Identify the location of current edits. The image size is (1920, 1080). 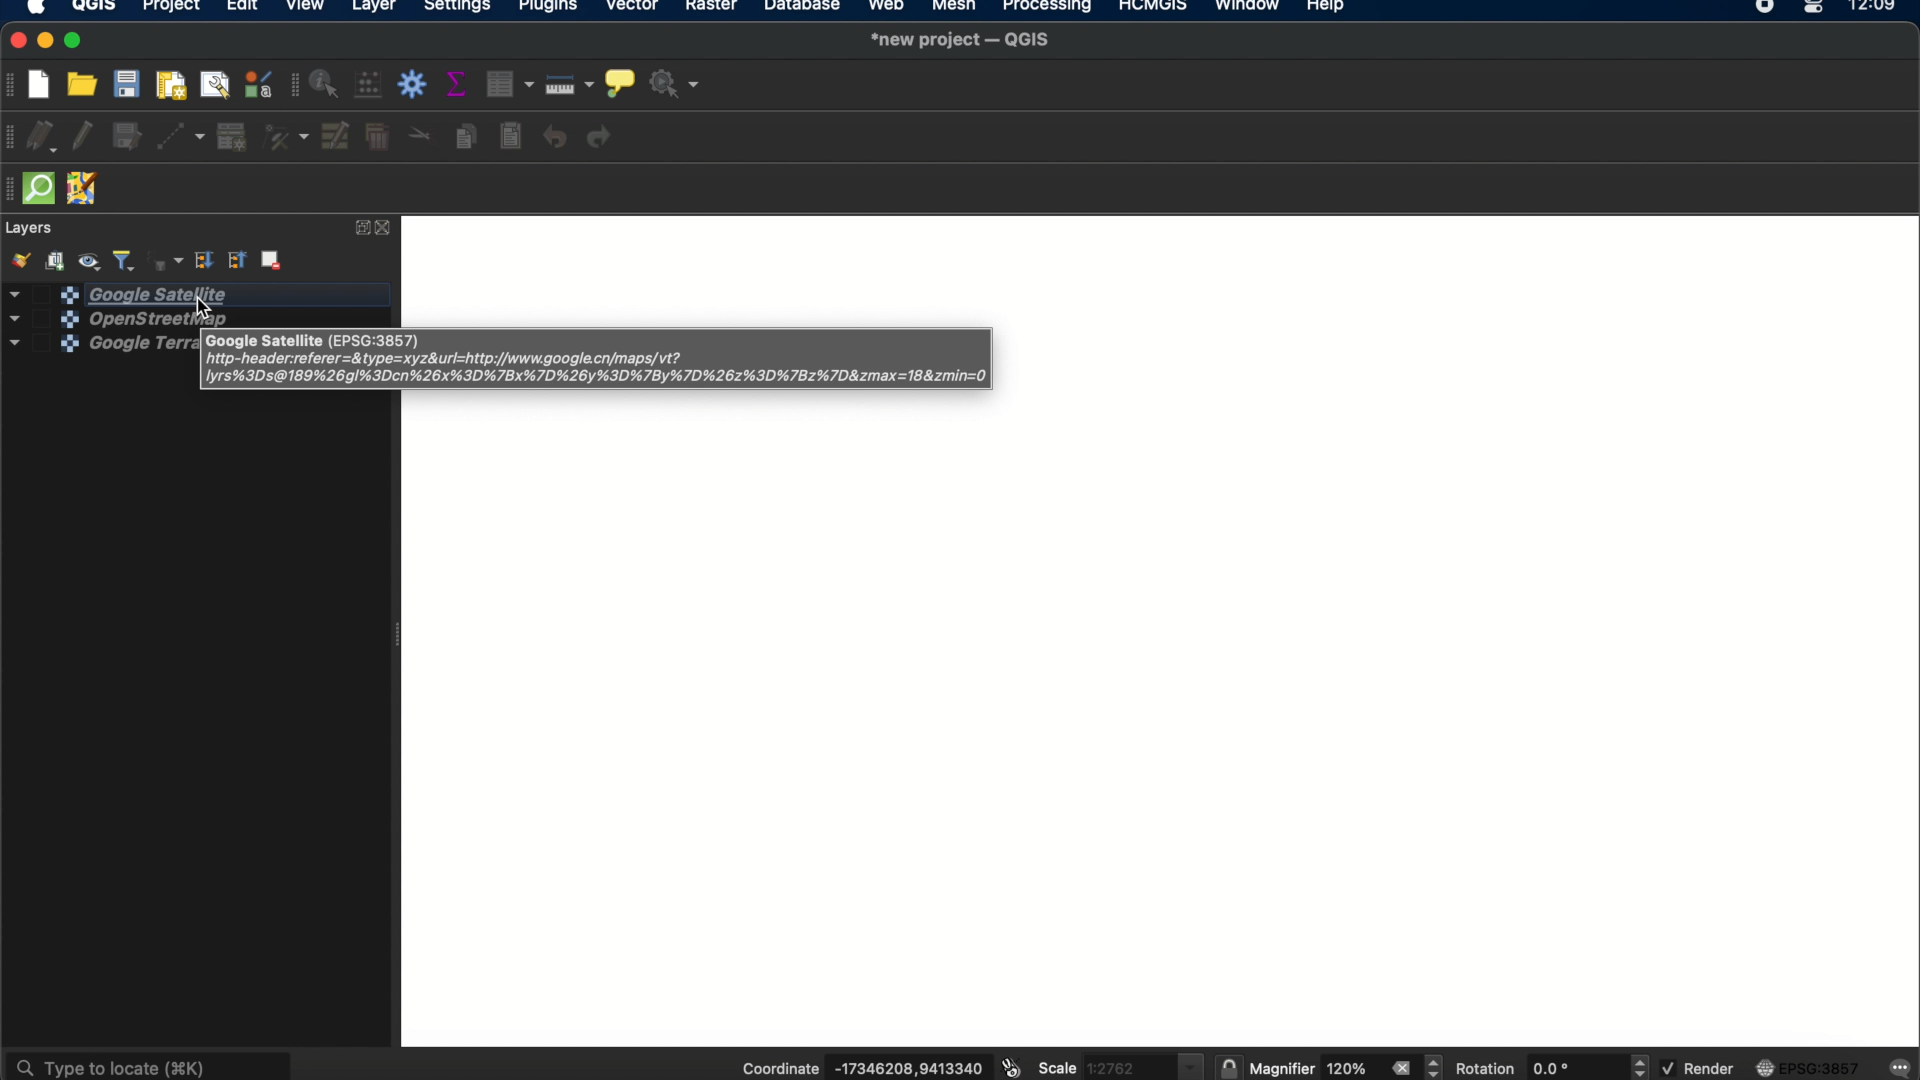
(47, 138).